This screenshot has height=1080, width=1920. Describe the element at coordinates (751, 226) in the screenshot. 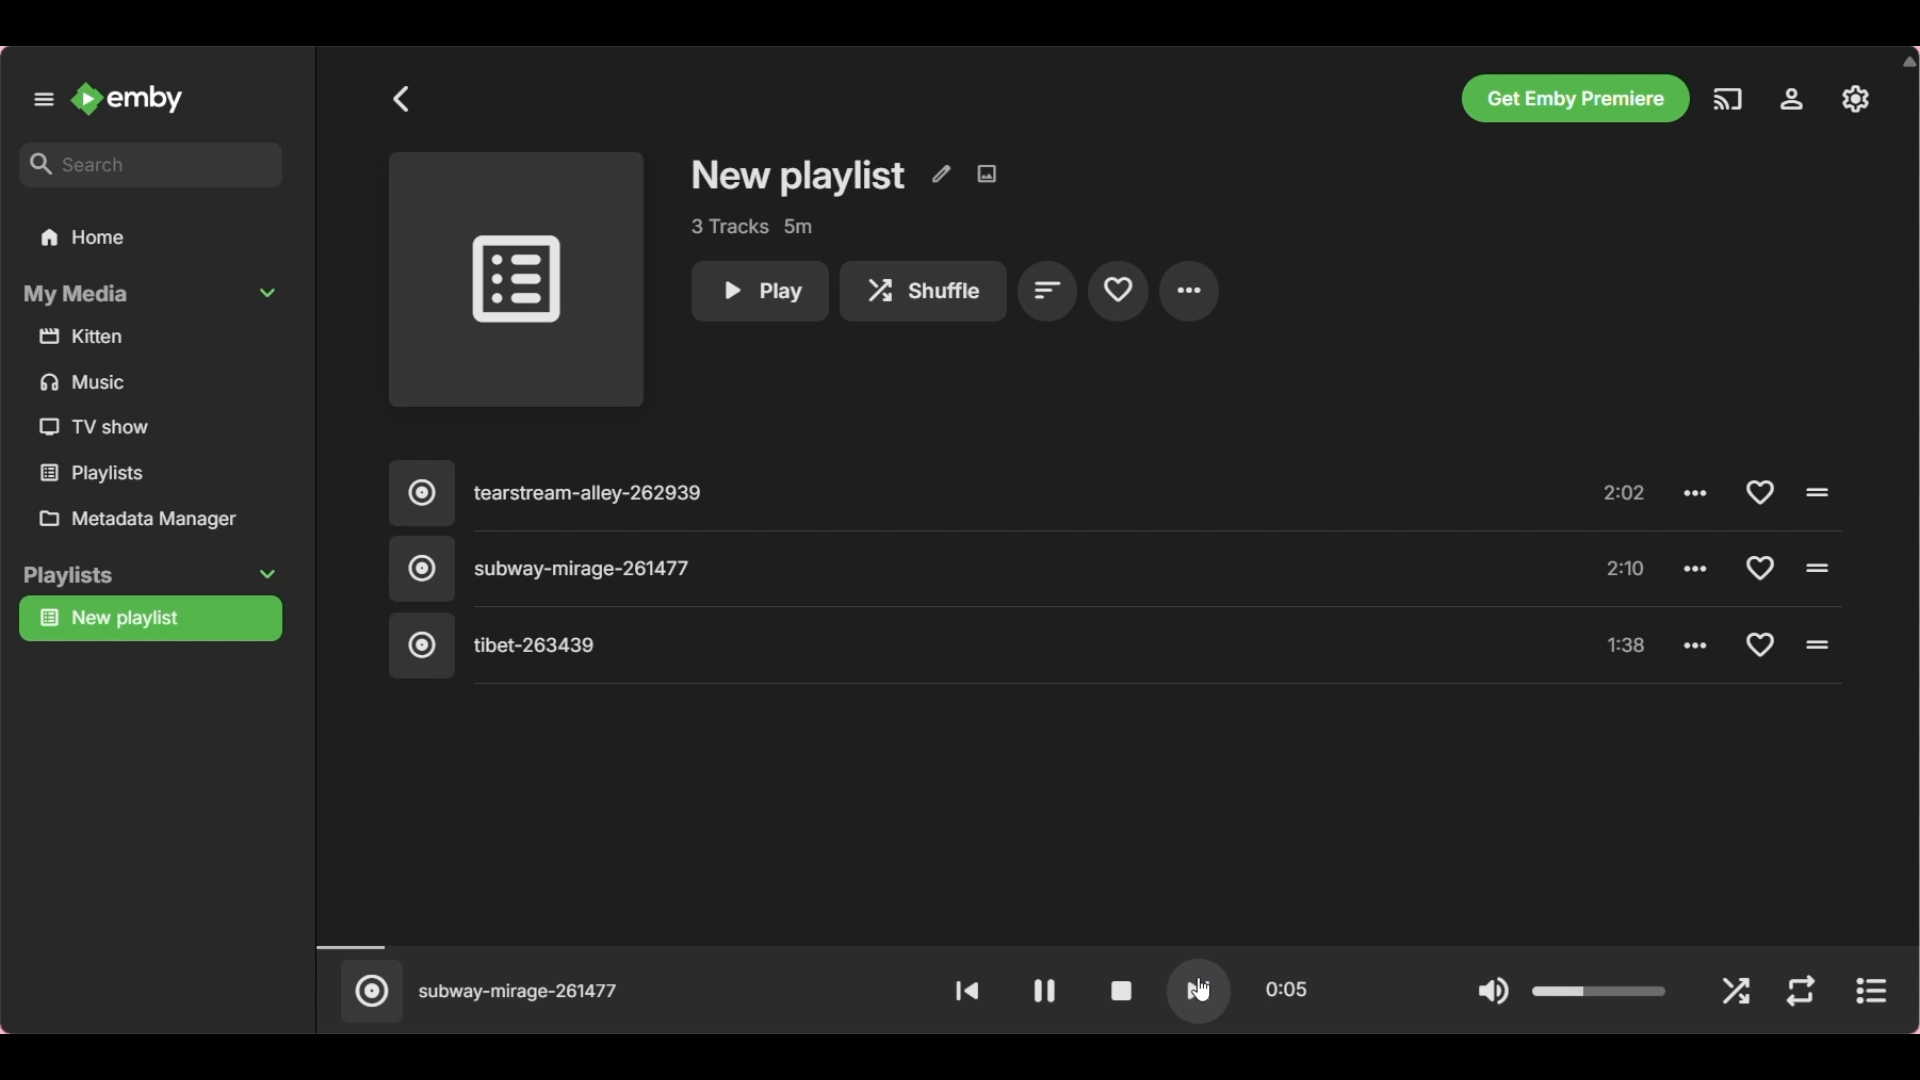

I see `3 tracks 5m` at that location.